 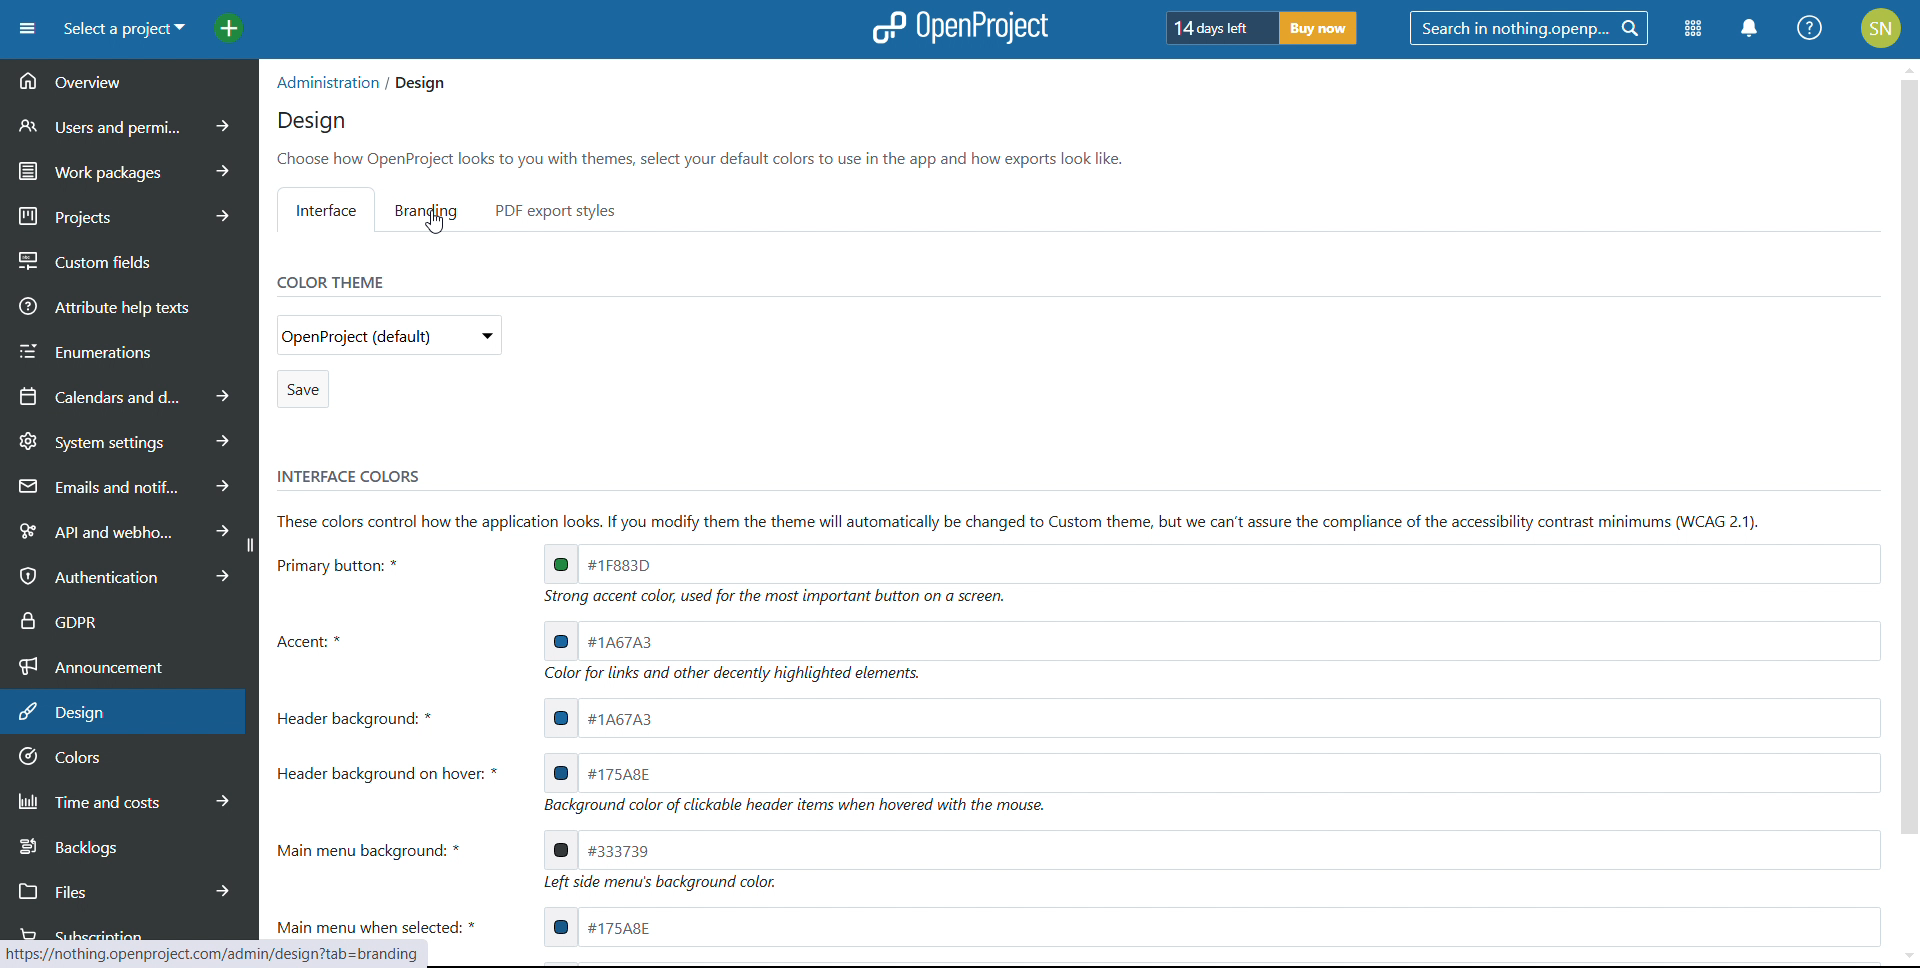 I want to click on enumerations, so click(x=129, y=348).